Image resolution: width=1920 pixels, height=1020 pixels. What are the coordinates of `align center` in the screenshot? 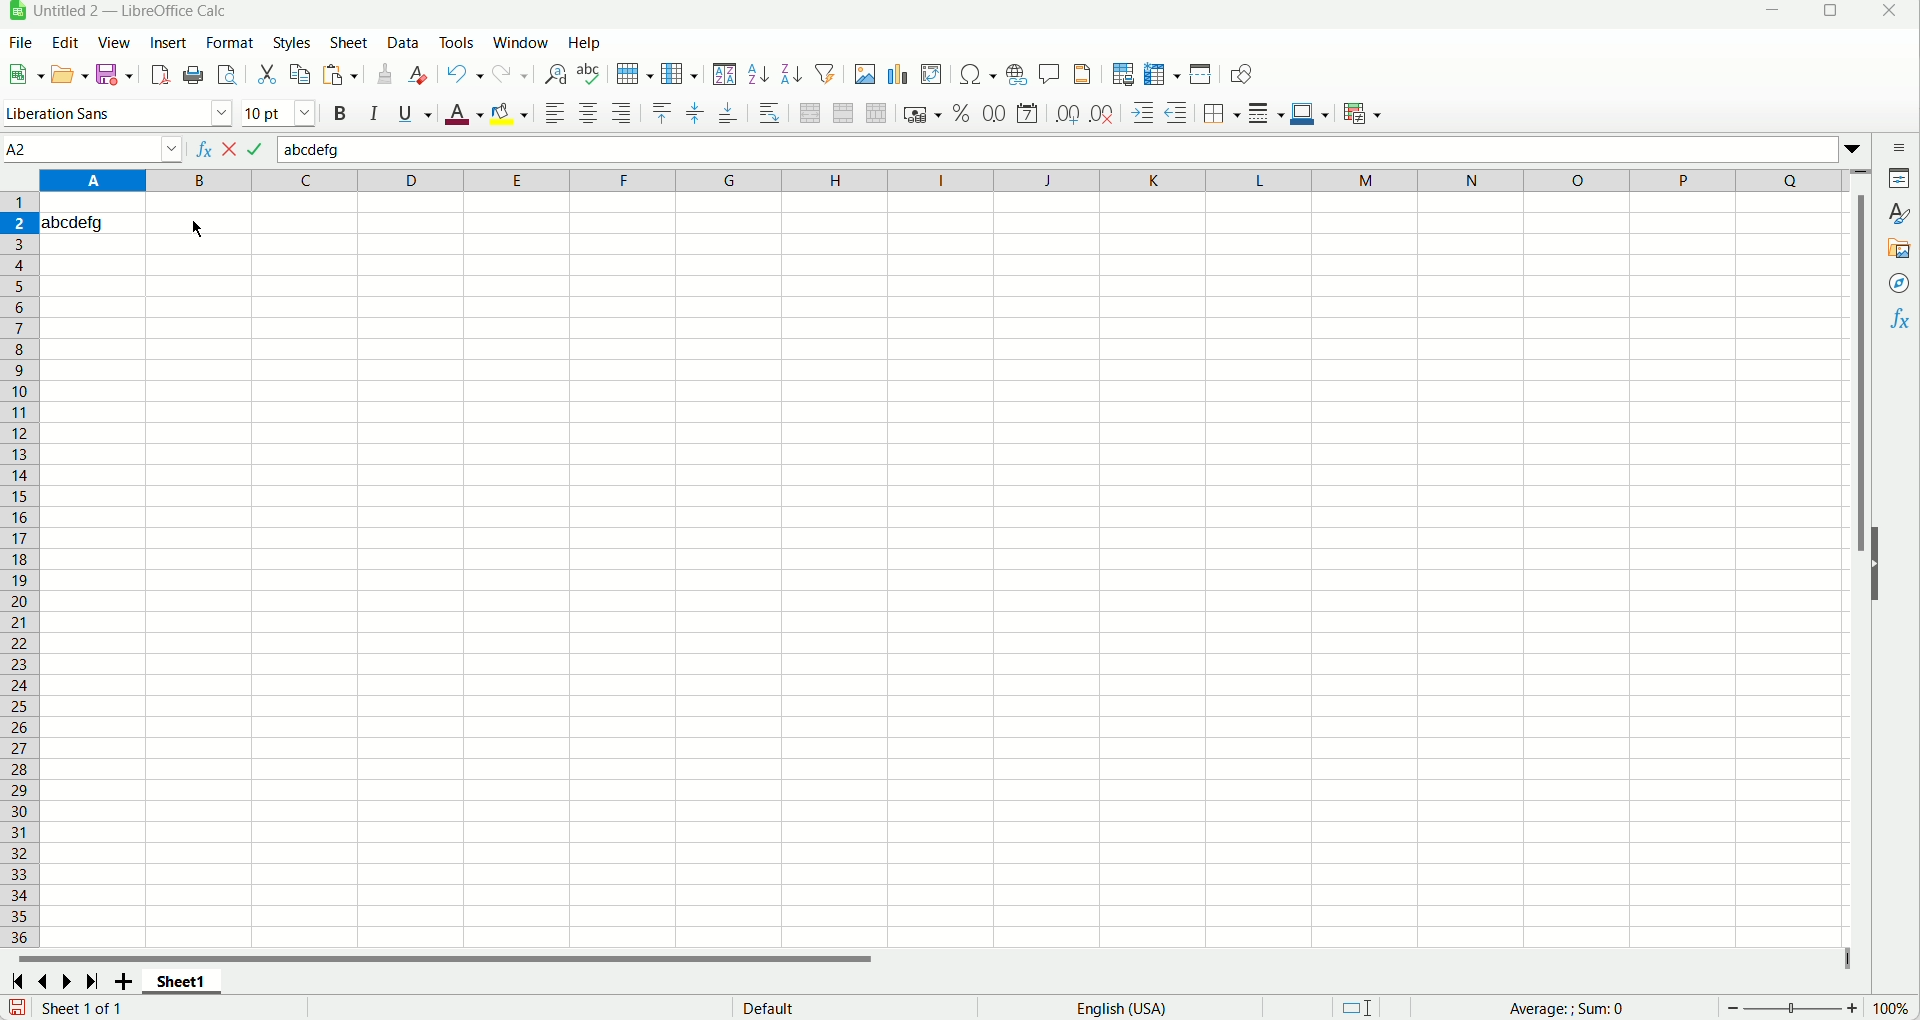 It's located at (588, 112).